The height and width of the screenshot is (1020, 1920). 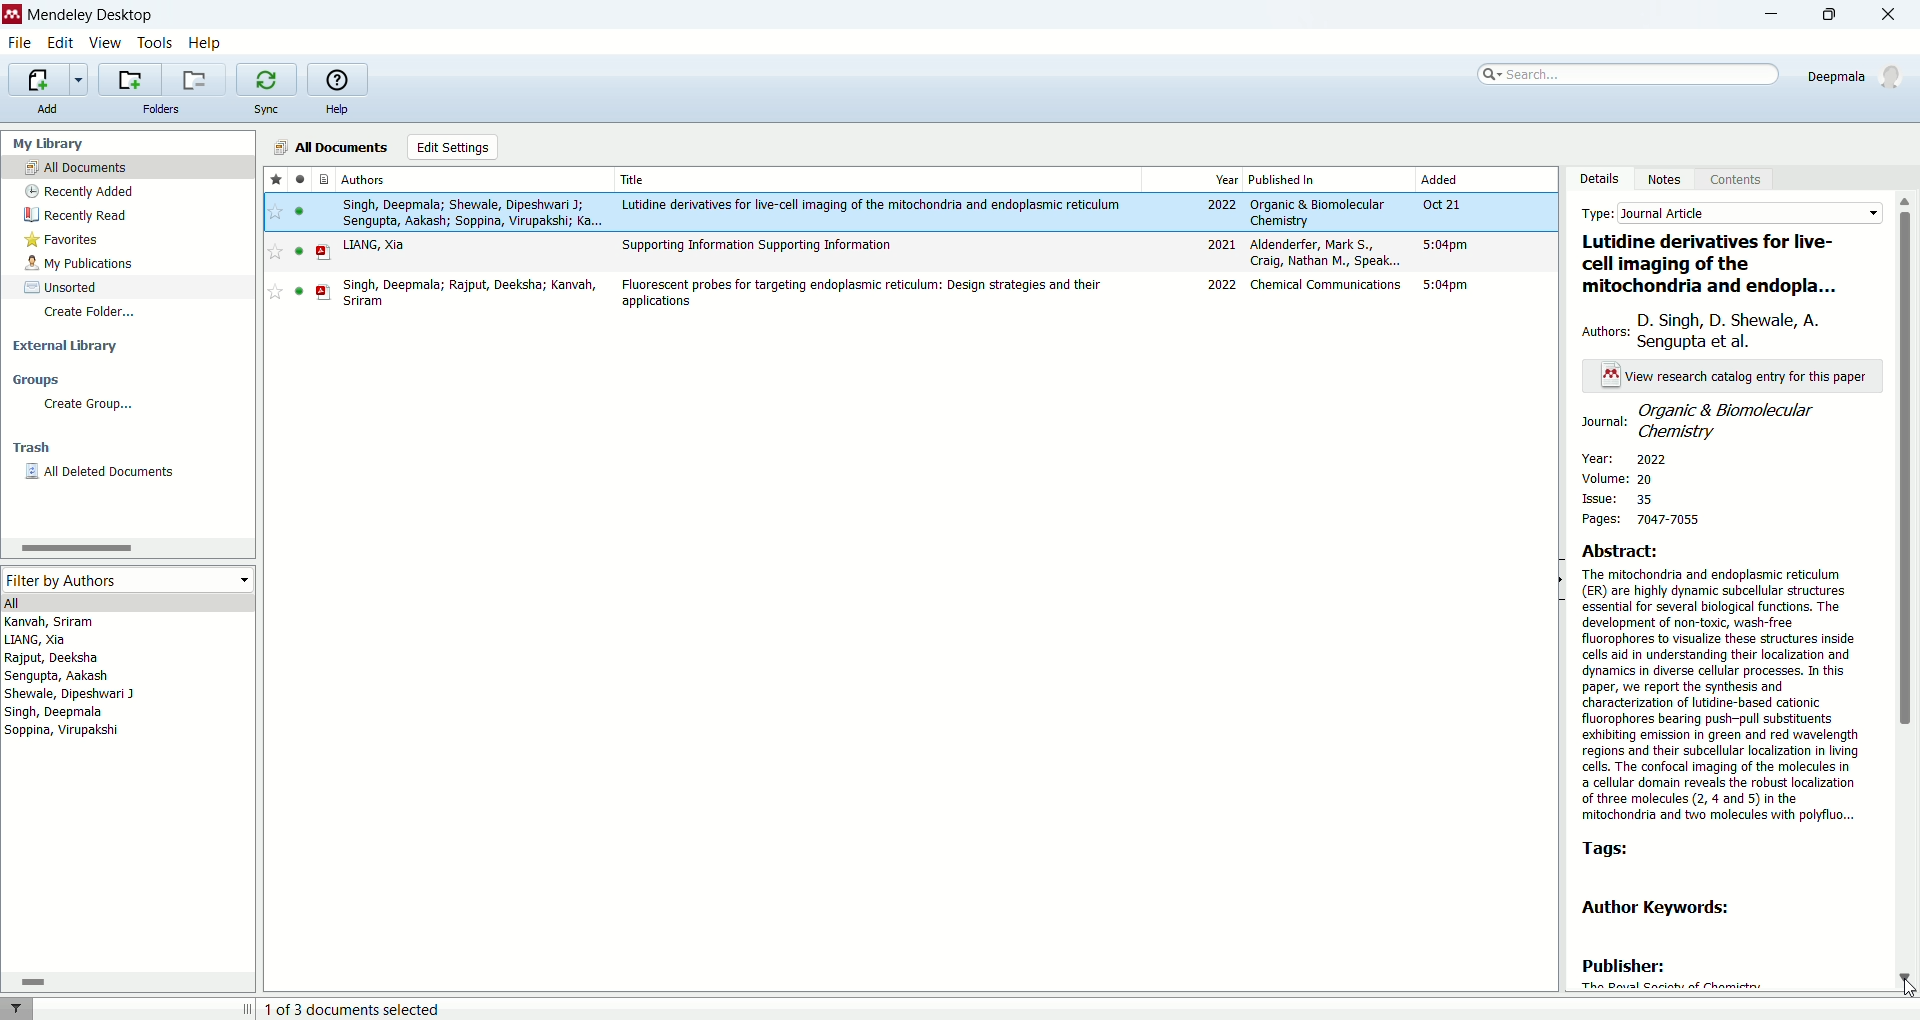 What do you see at coordinates (47, 80) in the screenshot?
I see `imports` at bounding box center [47, 80].